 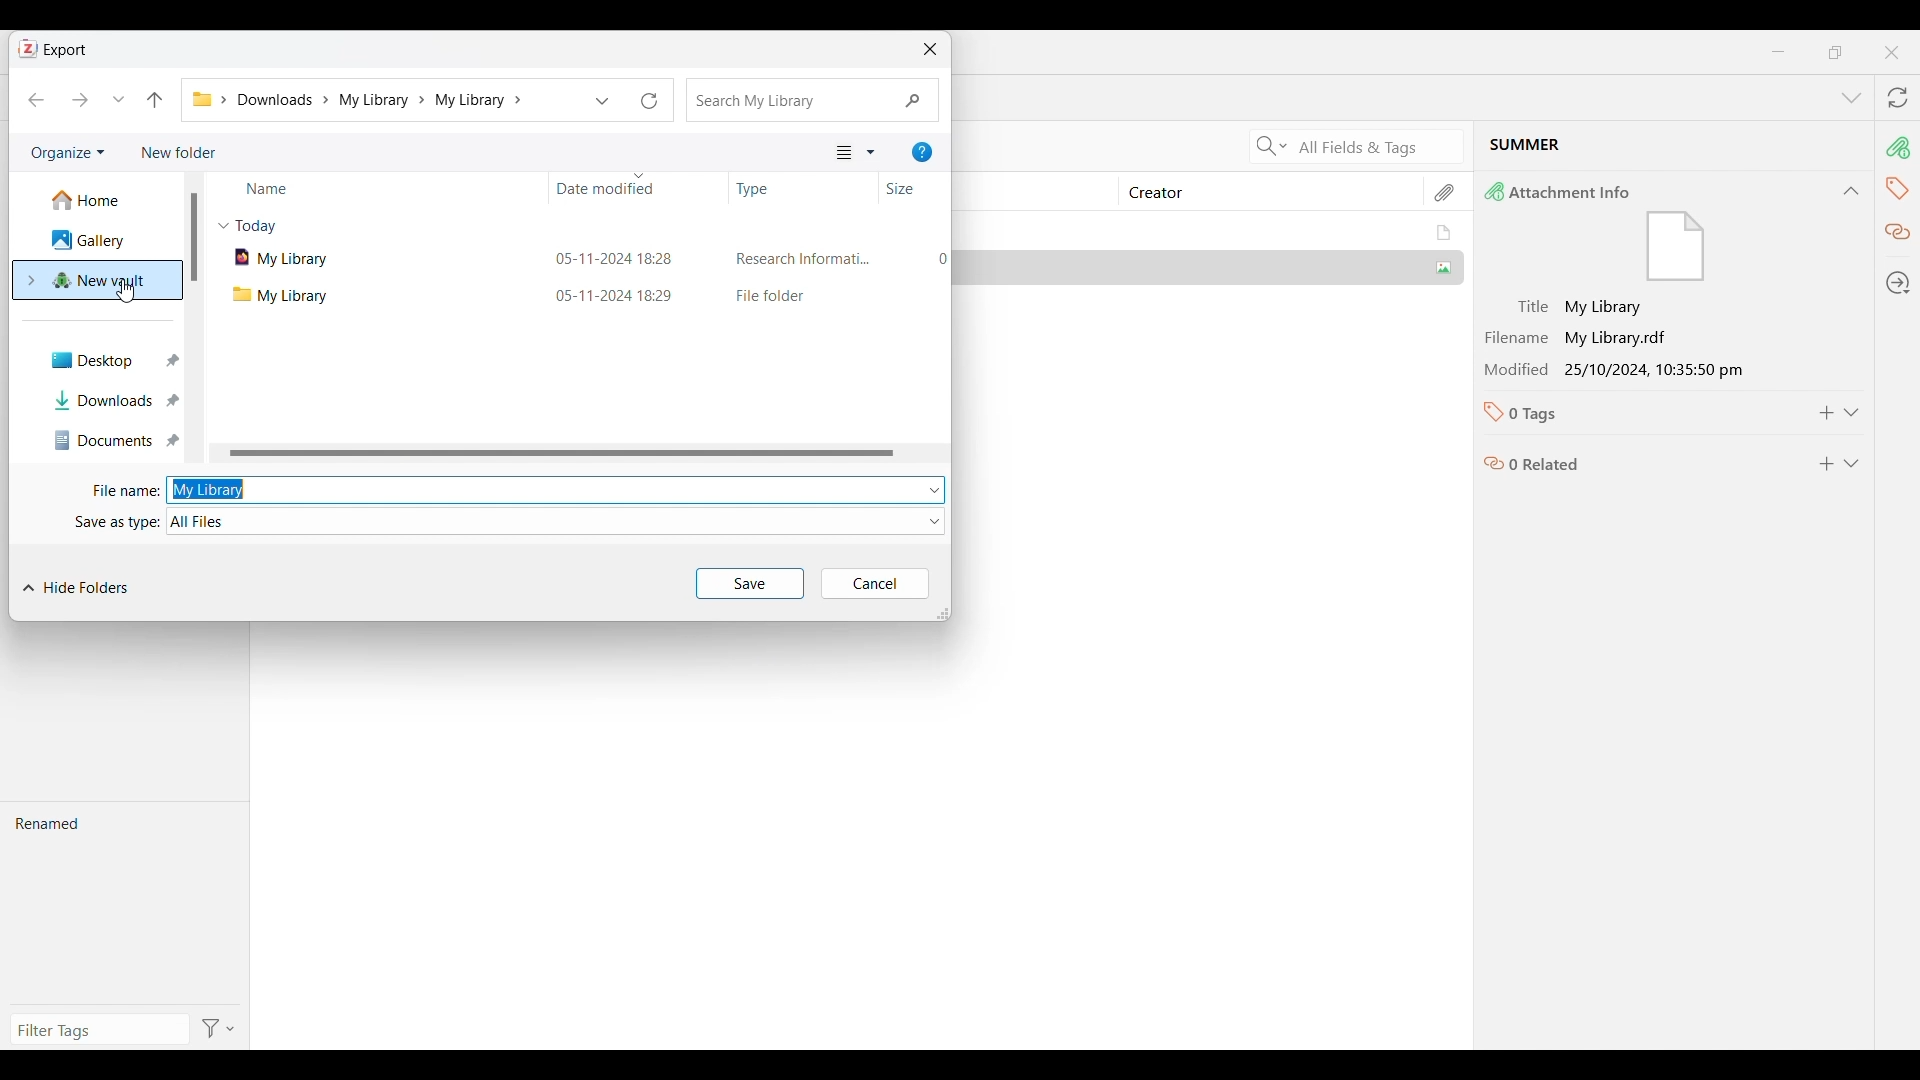 I want to click on Documents , so click(x=108, y=440).